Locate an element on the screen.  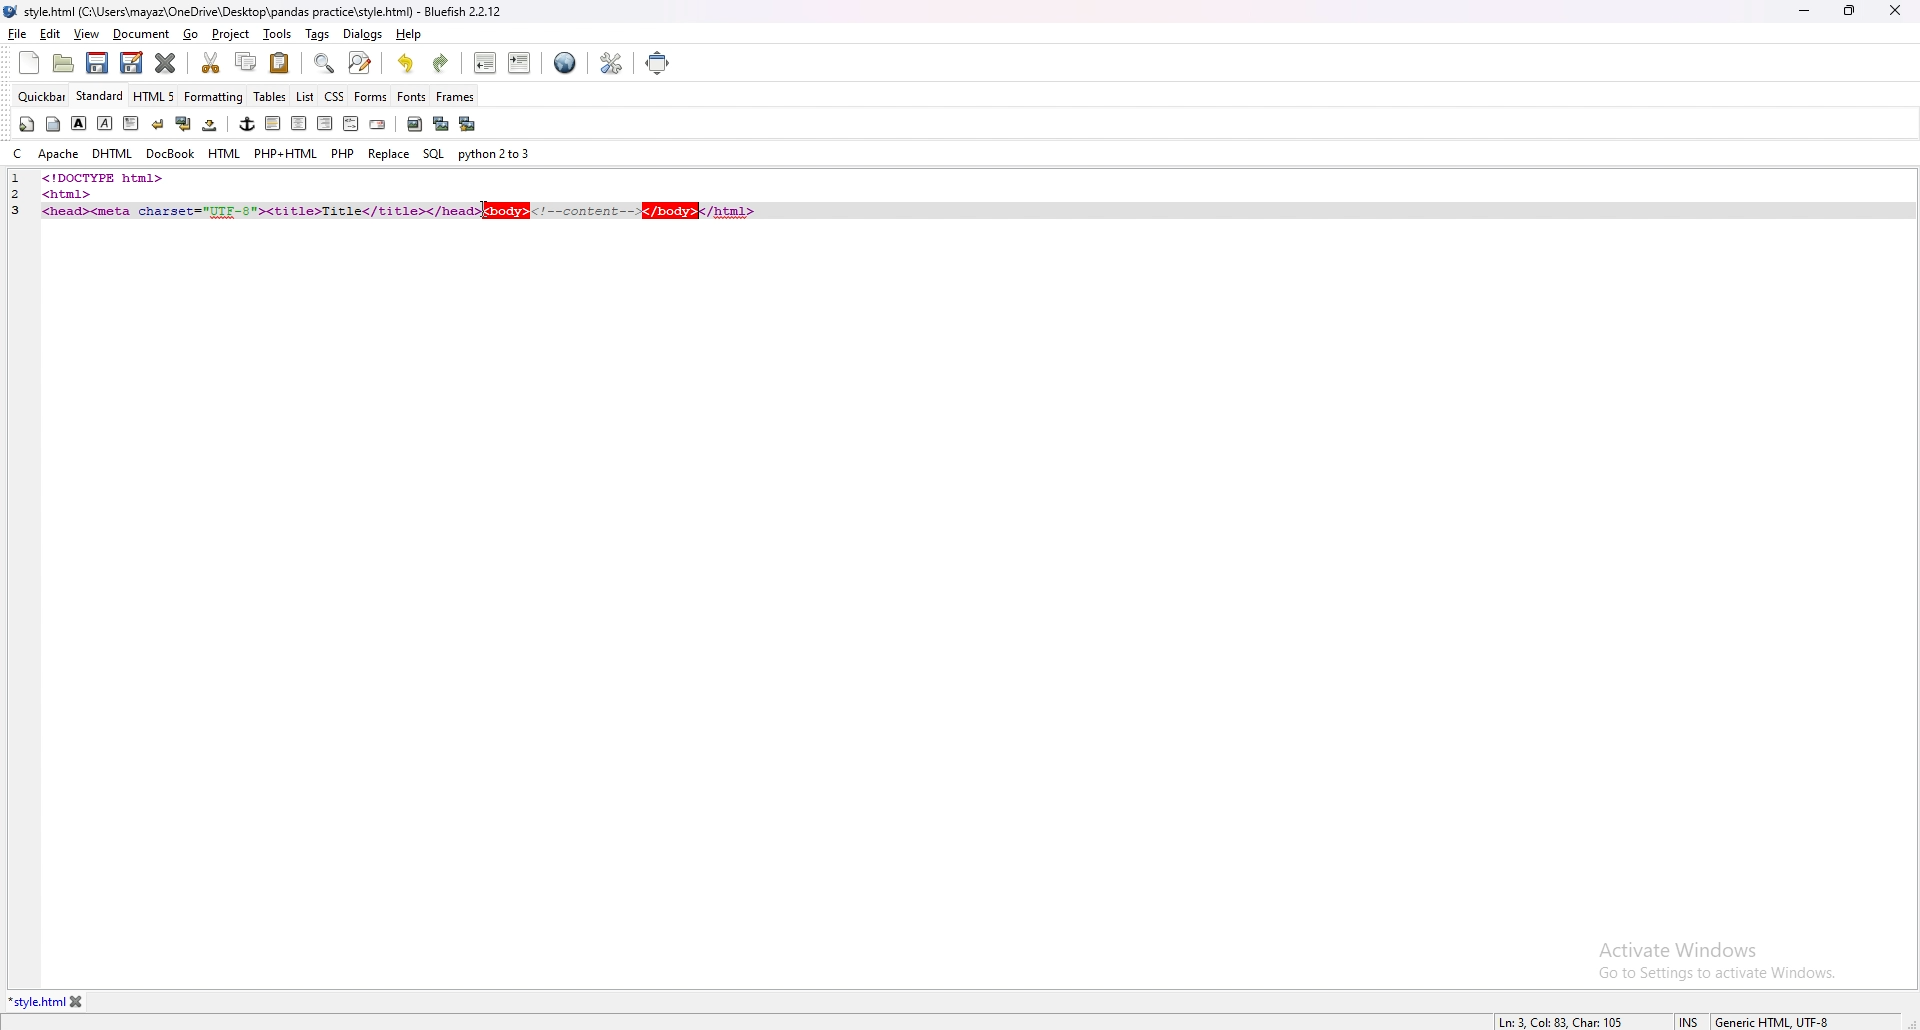
open is located at coordinates (66, 63).